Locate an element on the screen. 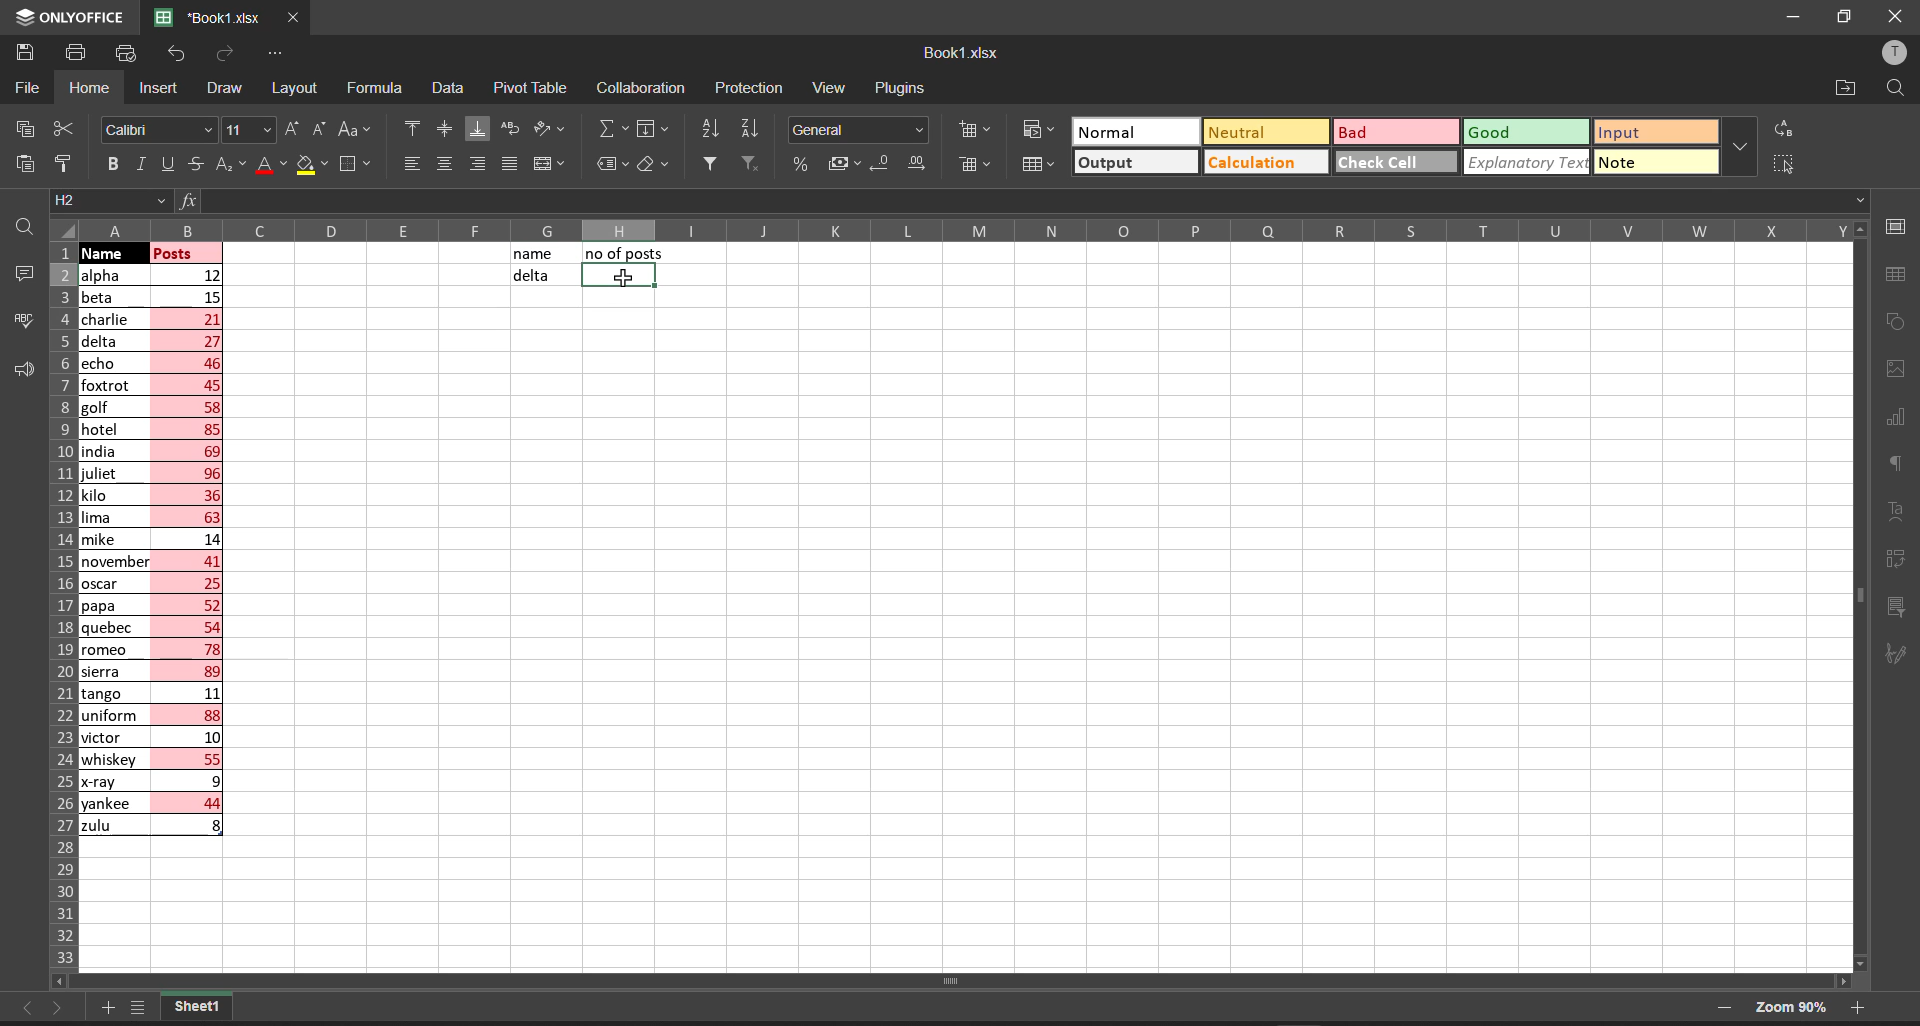 This screenshot has height=1026, width=1920. find is located at coordinates (22, 223).